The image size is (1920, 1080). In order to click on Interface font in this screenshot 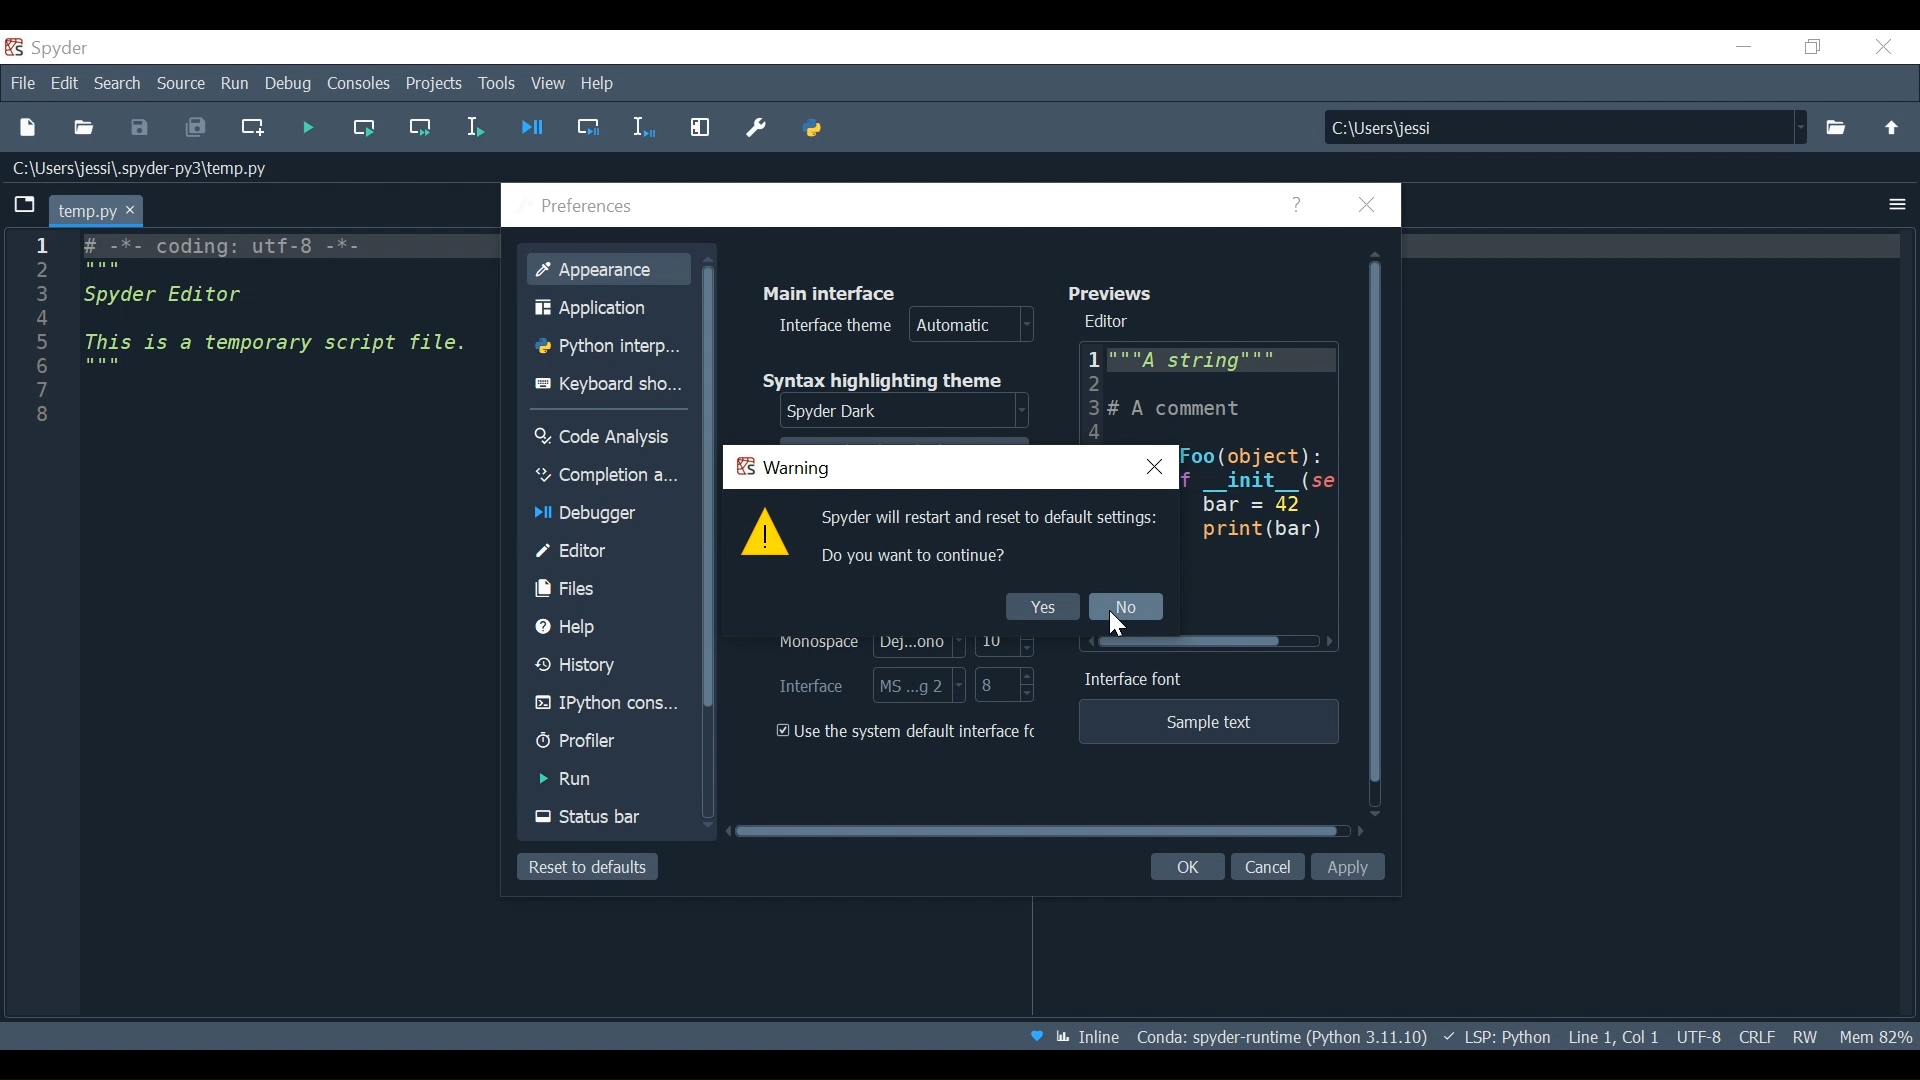, I will do `click(1138, 679)`.